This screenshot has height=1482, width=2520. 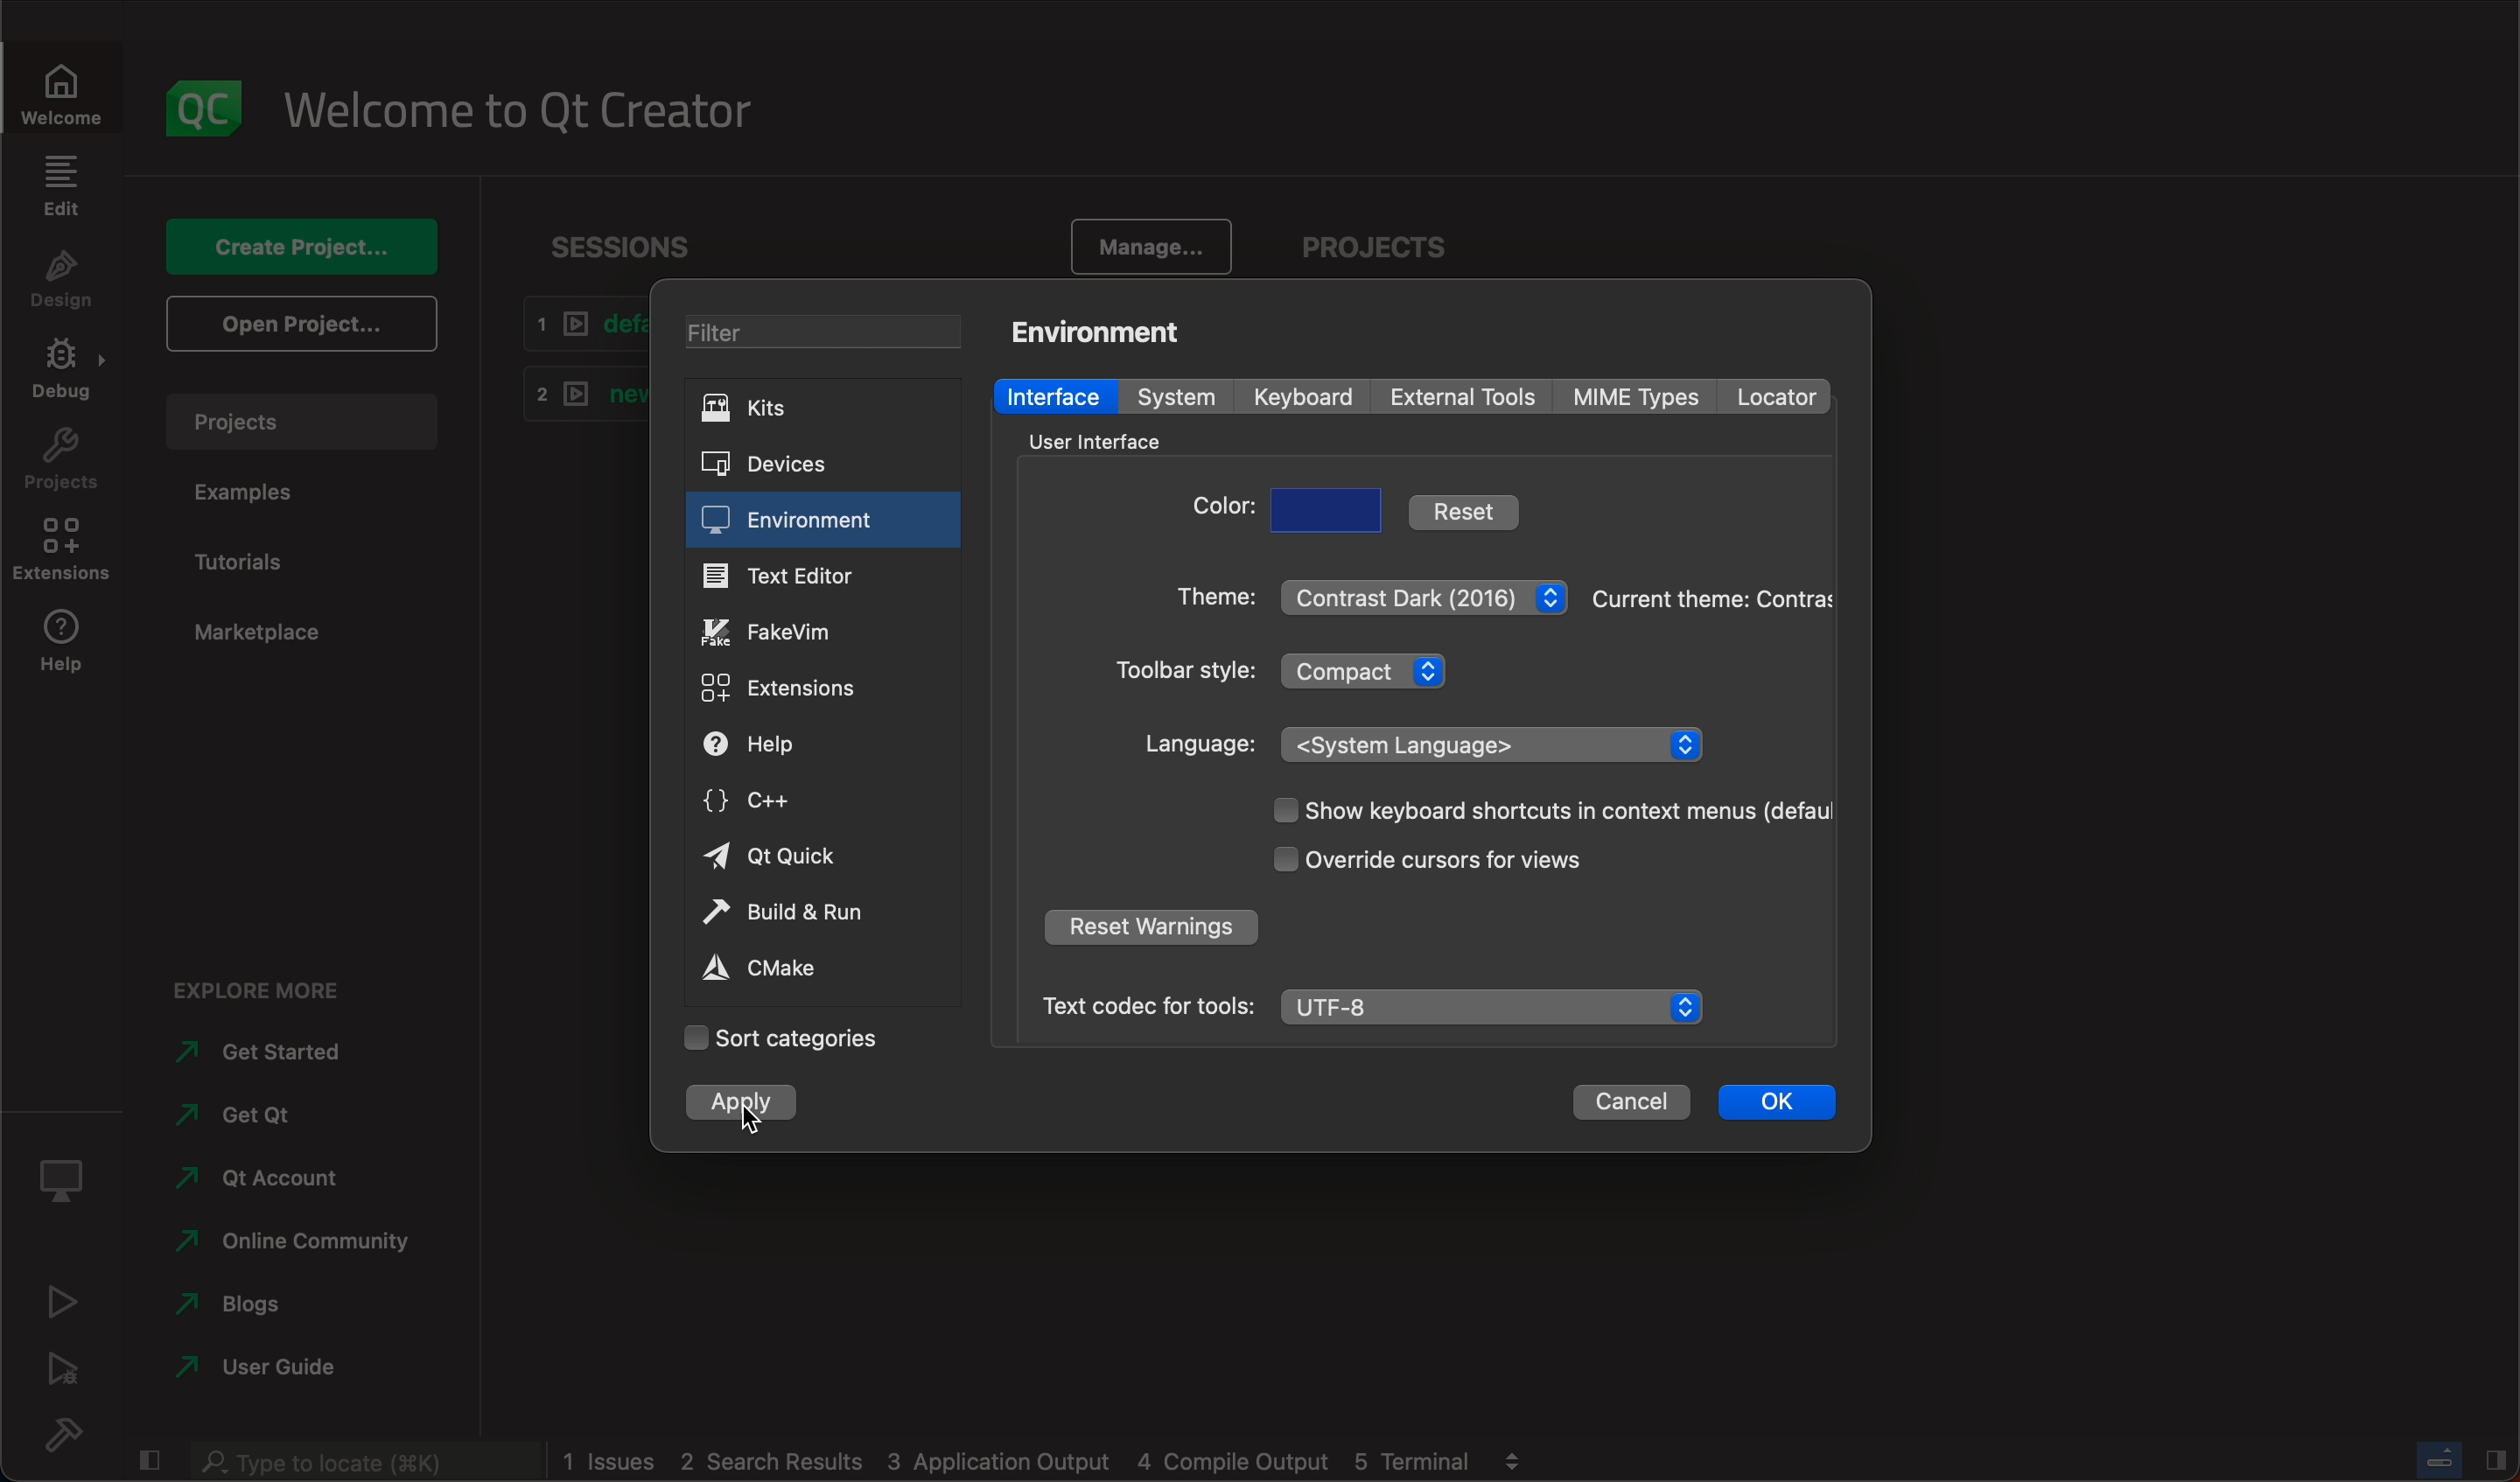 I want to click on debug, so click(x=68, y=1173).